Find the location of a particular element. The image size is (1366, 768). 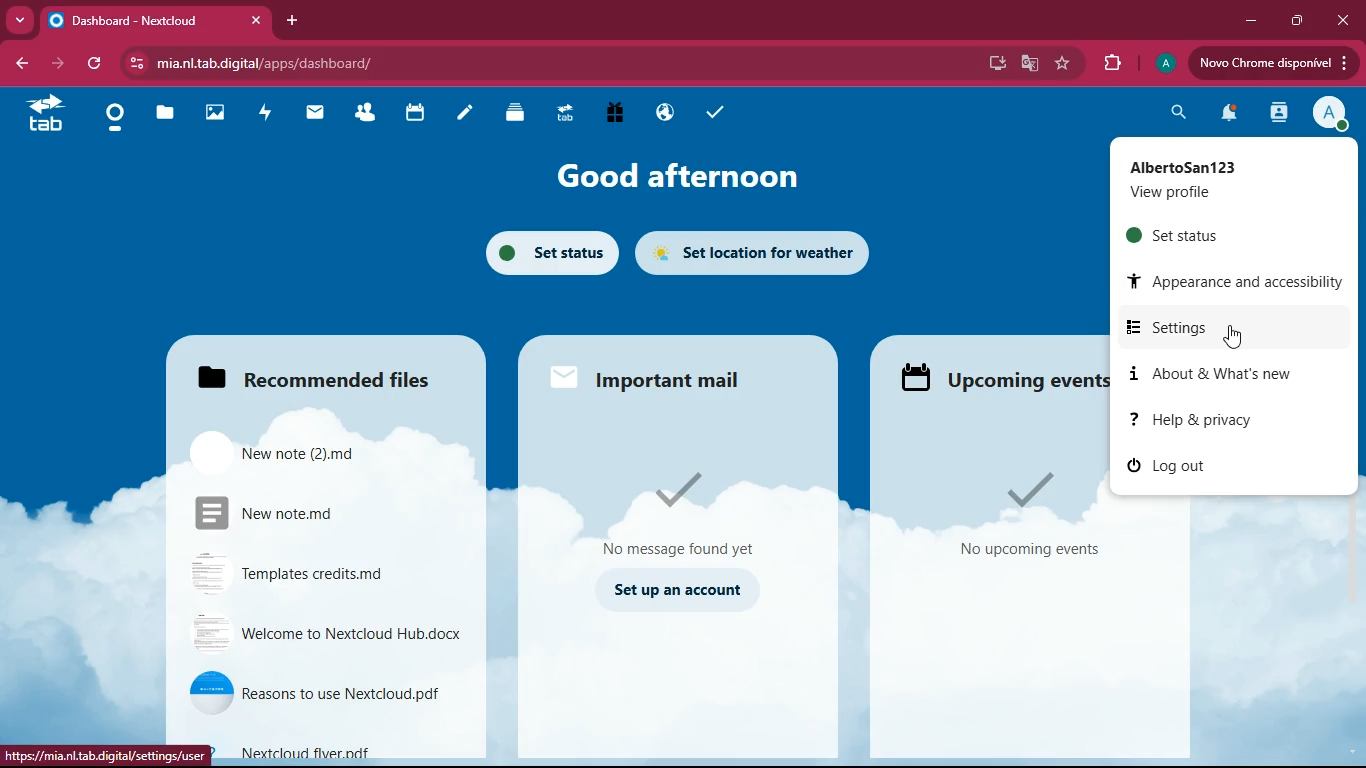

notes is located at coordinates (465, 113).